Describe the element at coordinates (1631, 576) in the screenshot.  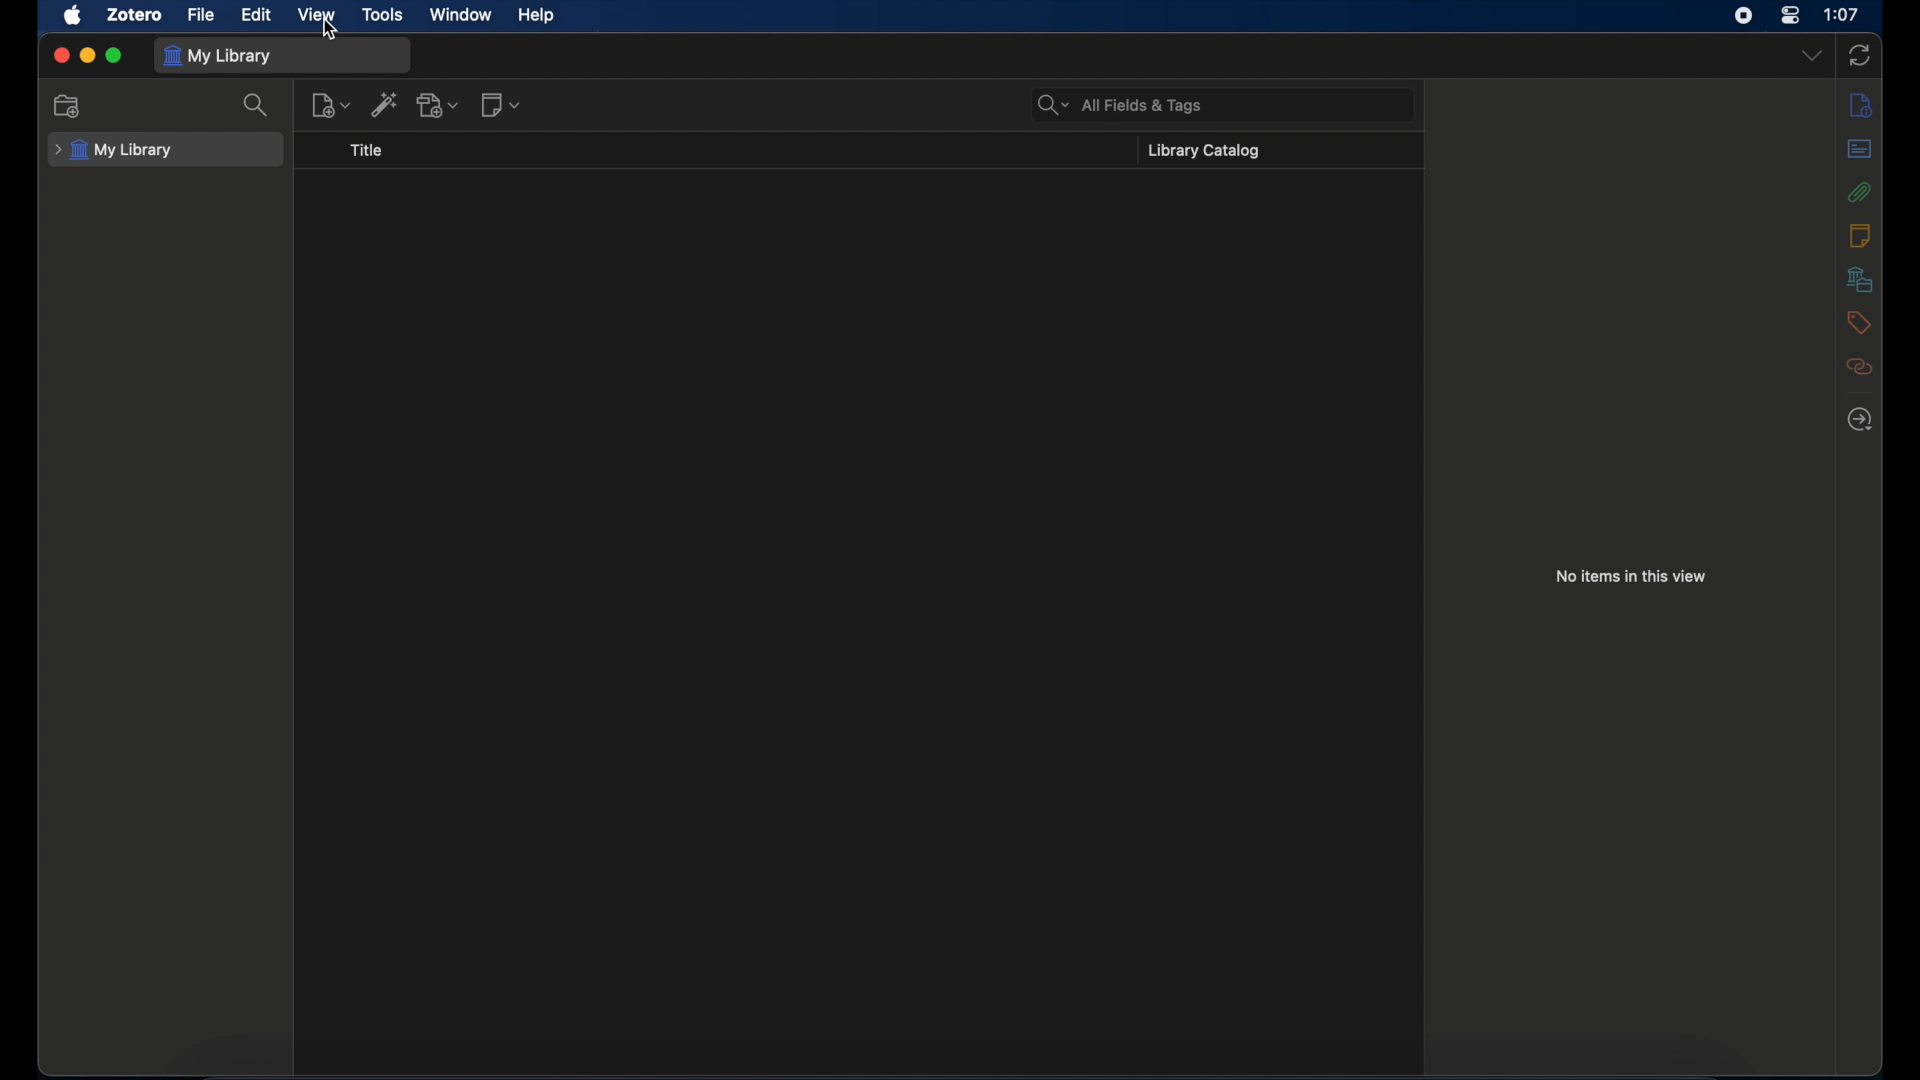
I see `no items in this view` at that location.